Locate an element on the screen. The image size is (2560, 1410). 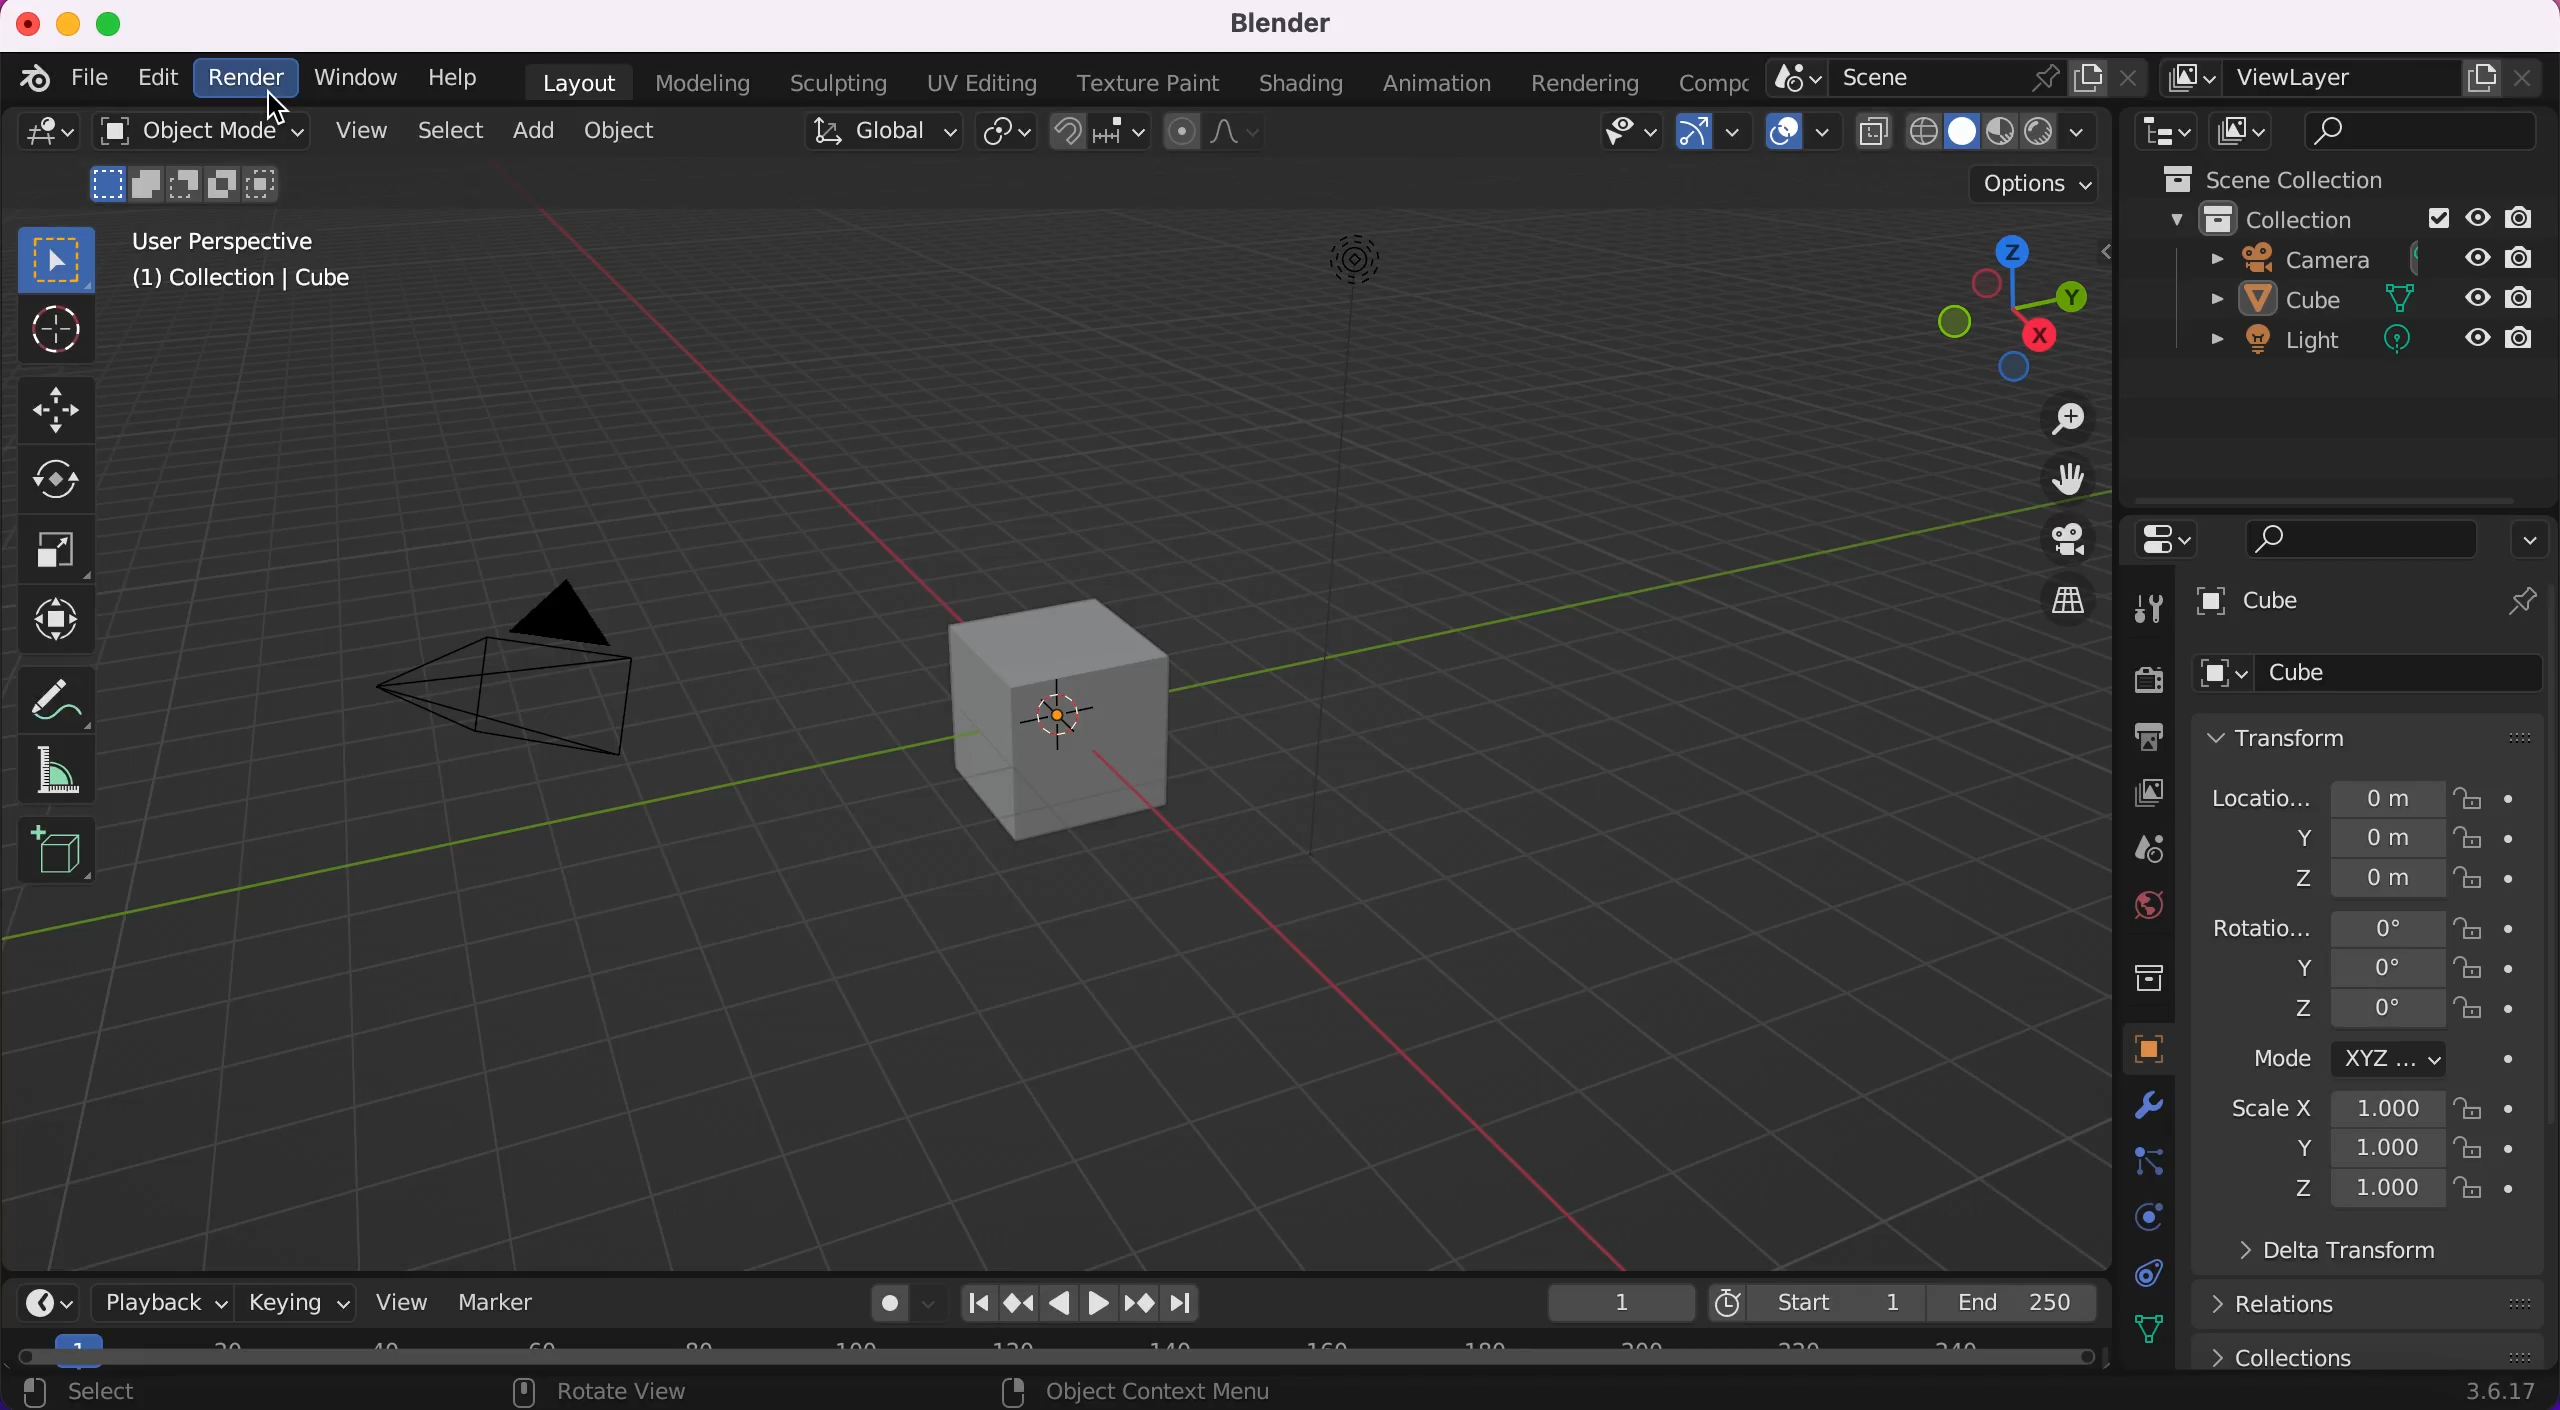
render is located at coordinates (246, 81).